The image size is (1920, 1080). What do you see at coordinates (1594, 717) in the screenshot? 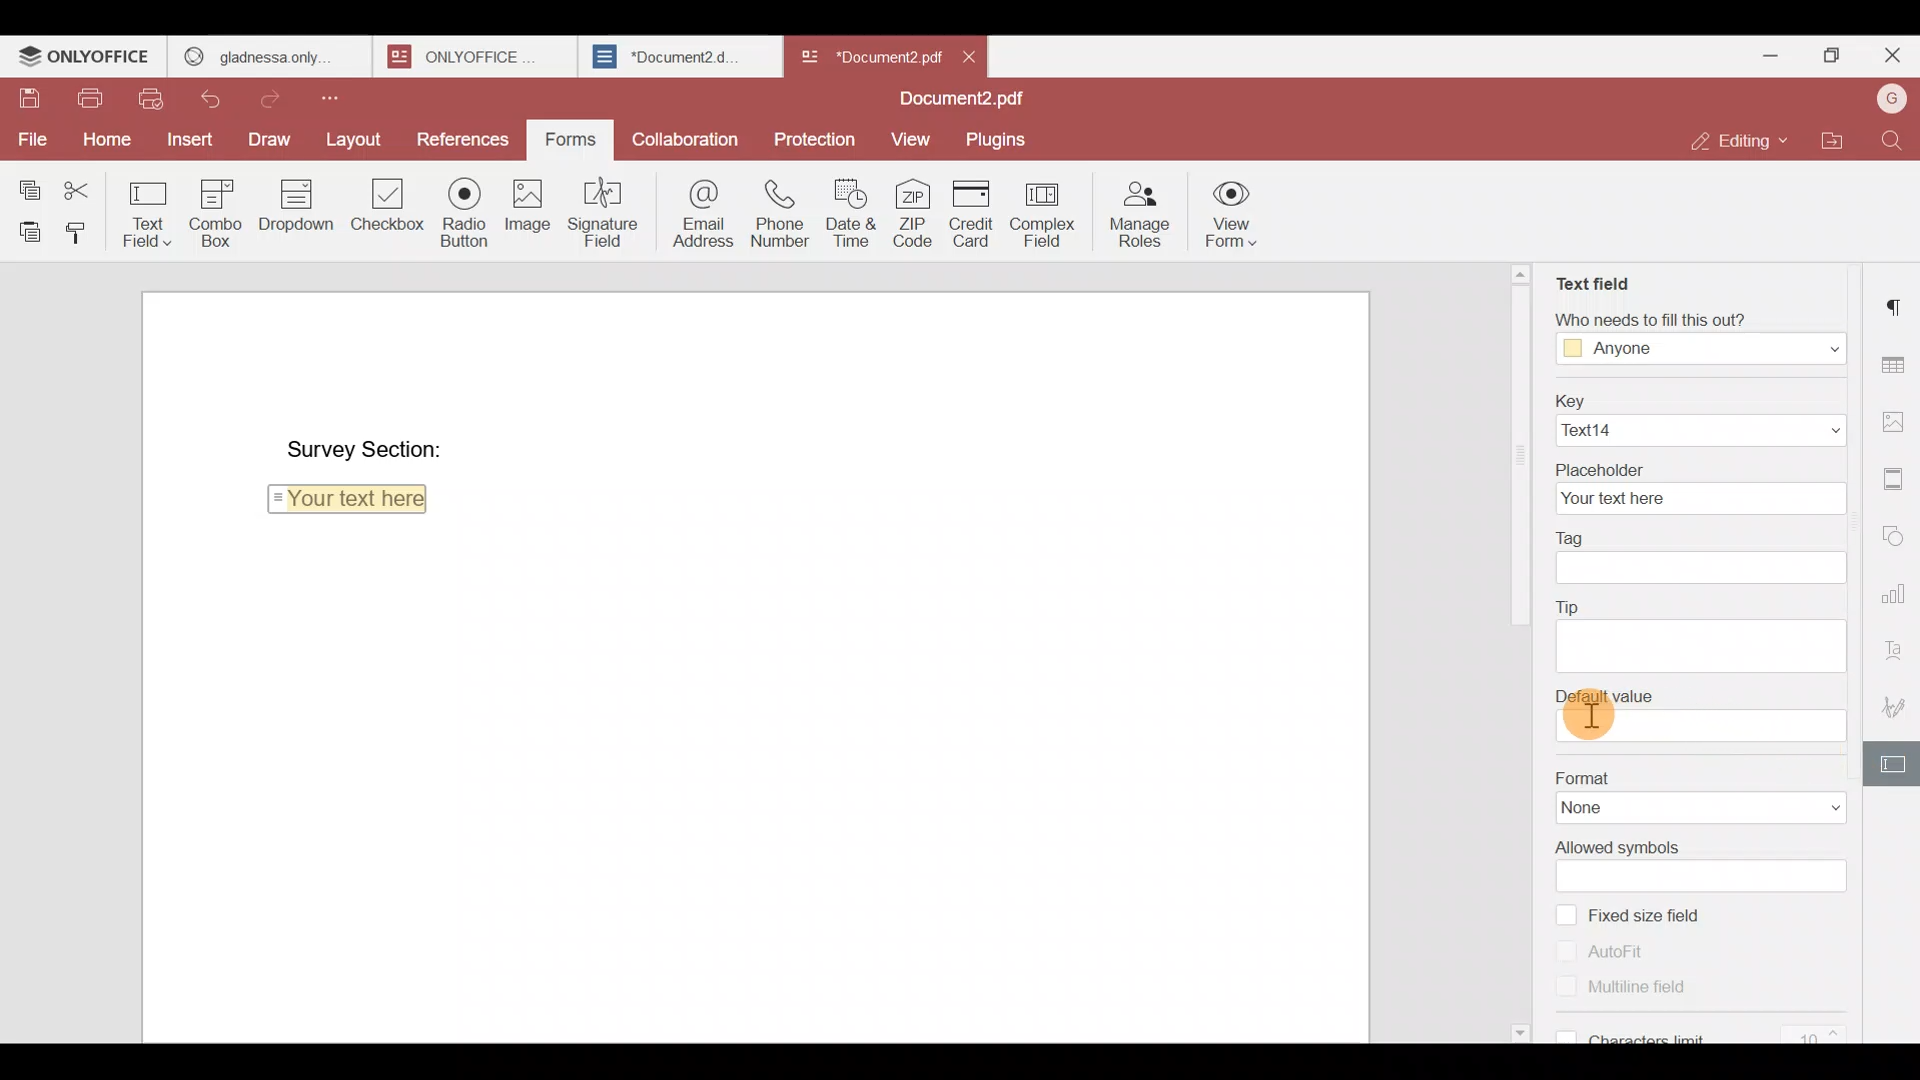
I see `text cursor` at bounding box center [1594, 717].